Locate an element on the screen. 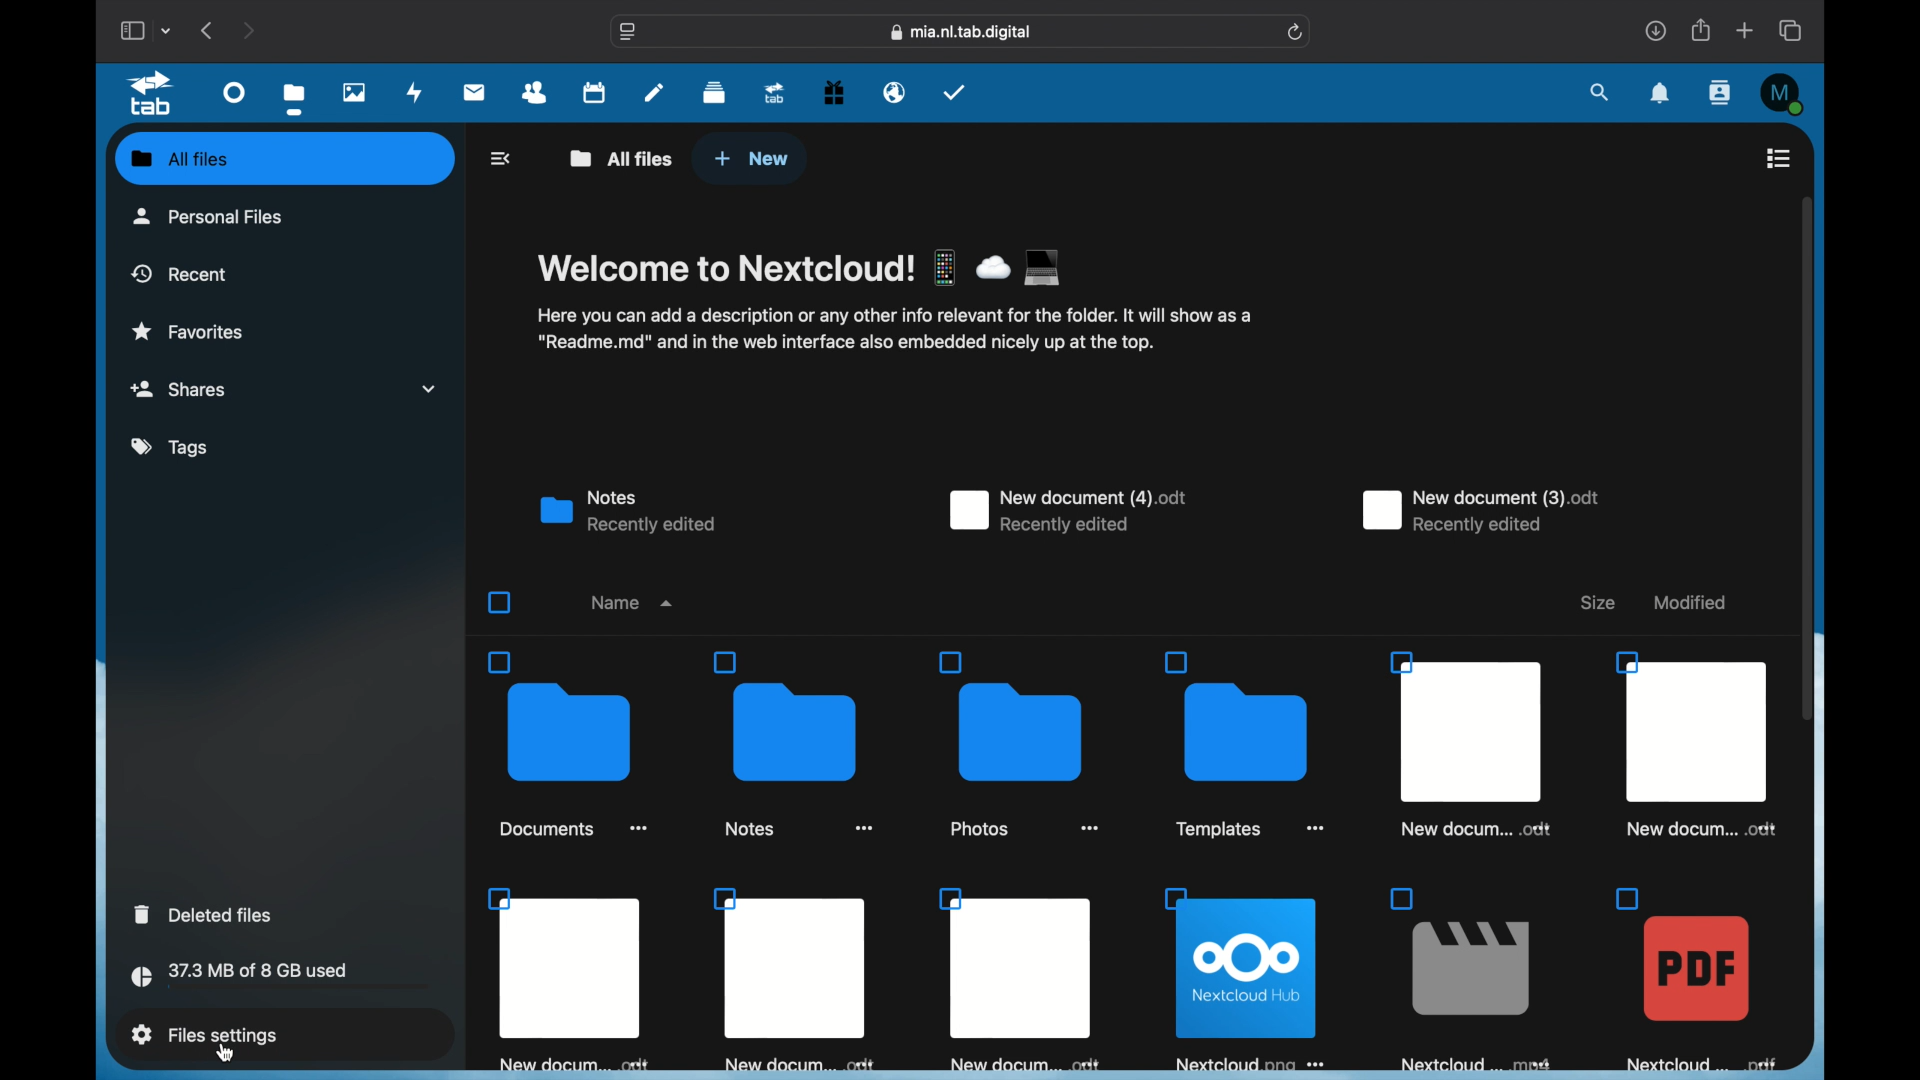 The height and width of the screenshot is (1080, 1920). file is located at coordinates (1243, 745).